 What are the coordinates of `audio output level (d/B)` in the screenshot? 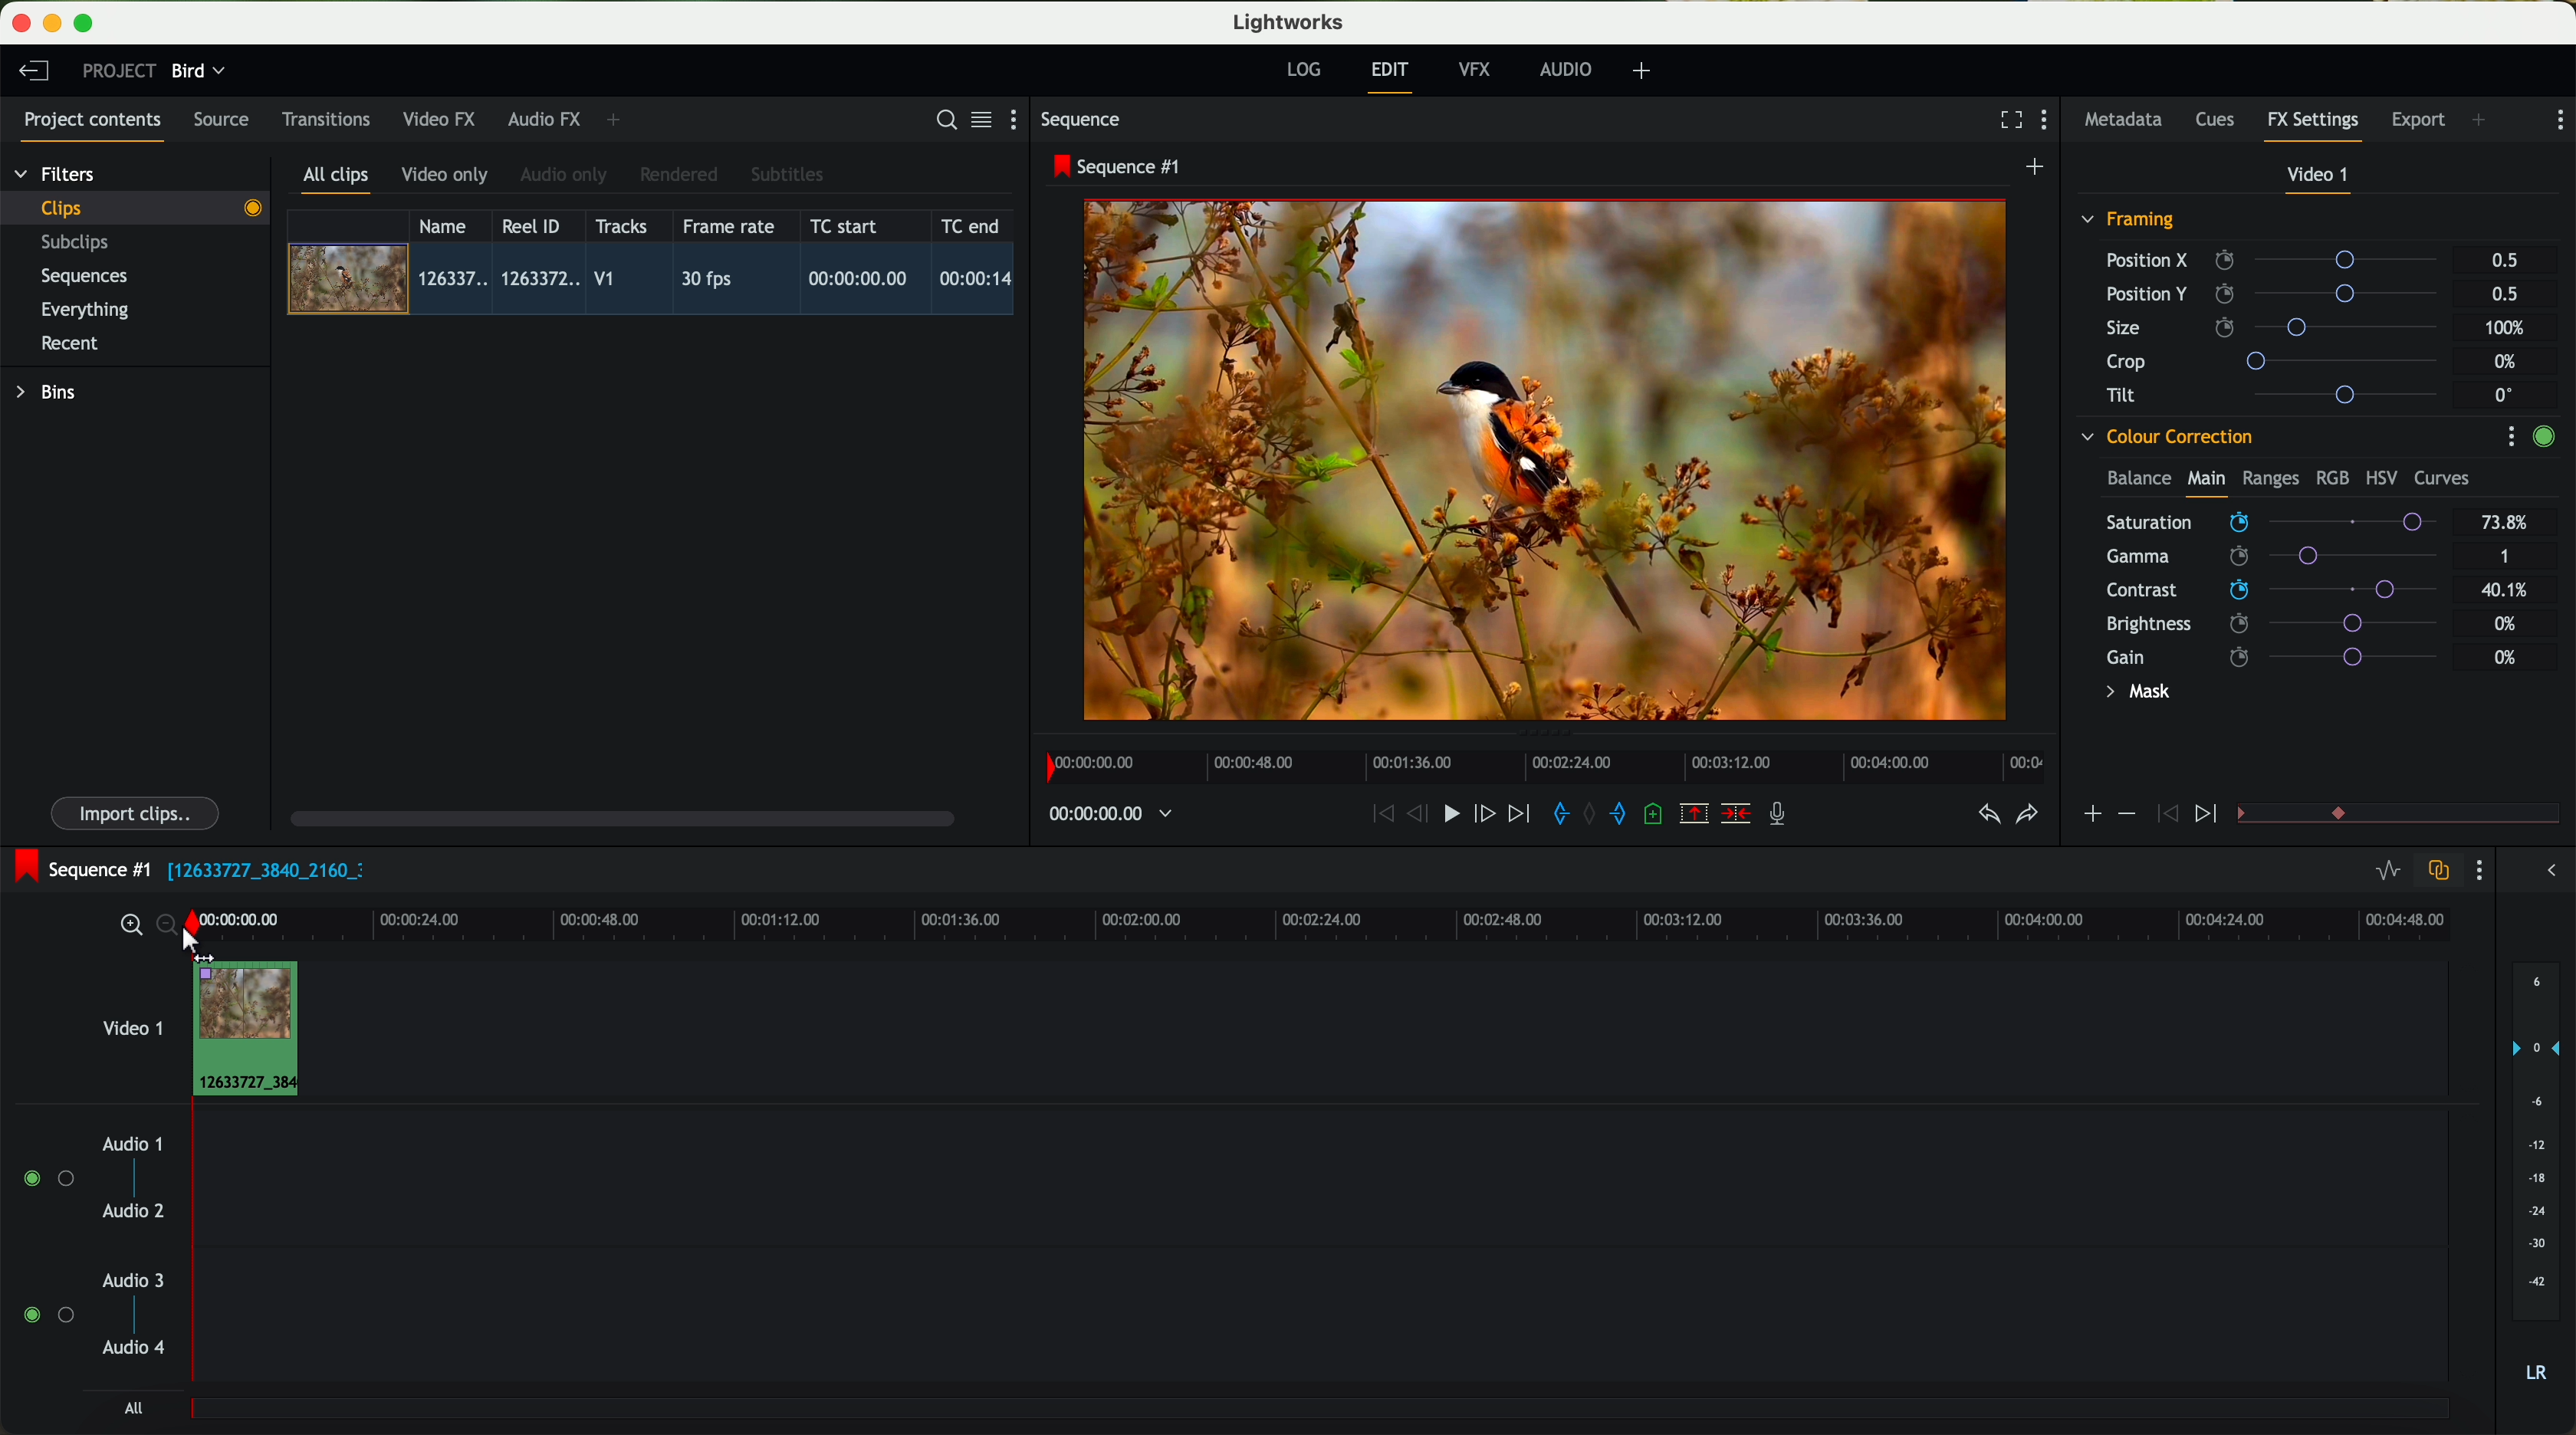 It's located at (2537, 1179).